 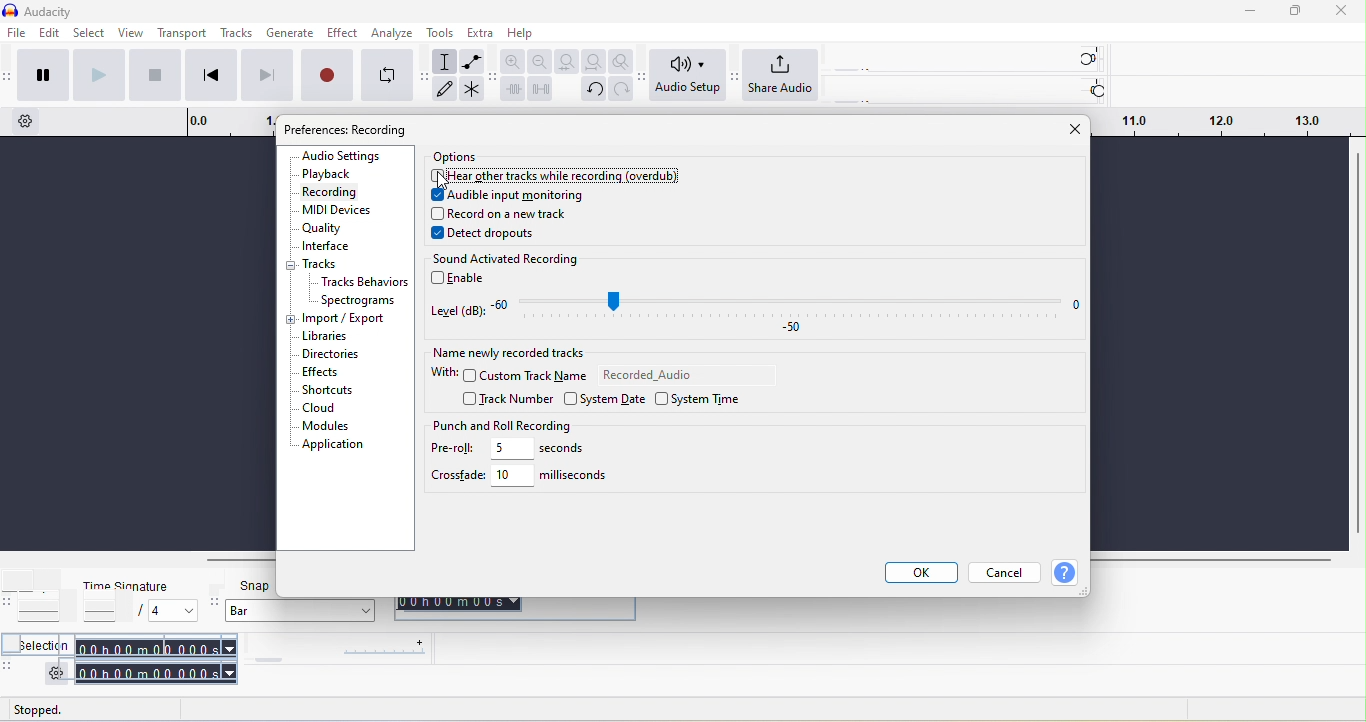 I want to click on envelope tool, so click(x=473, y=60).